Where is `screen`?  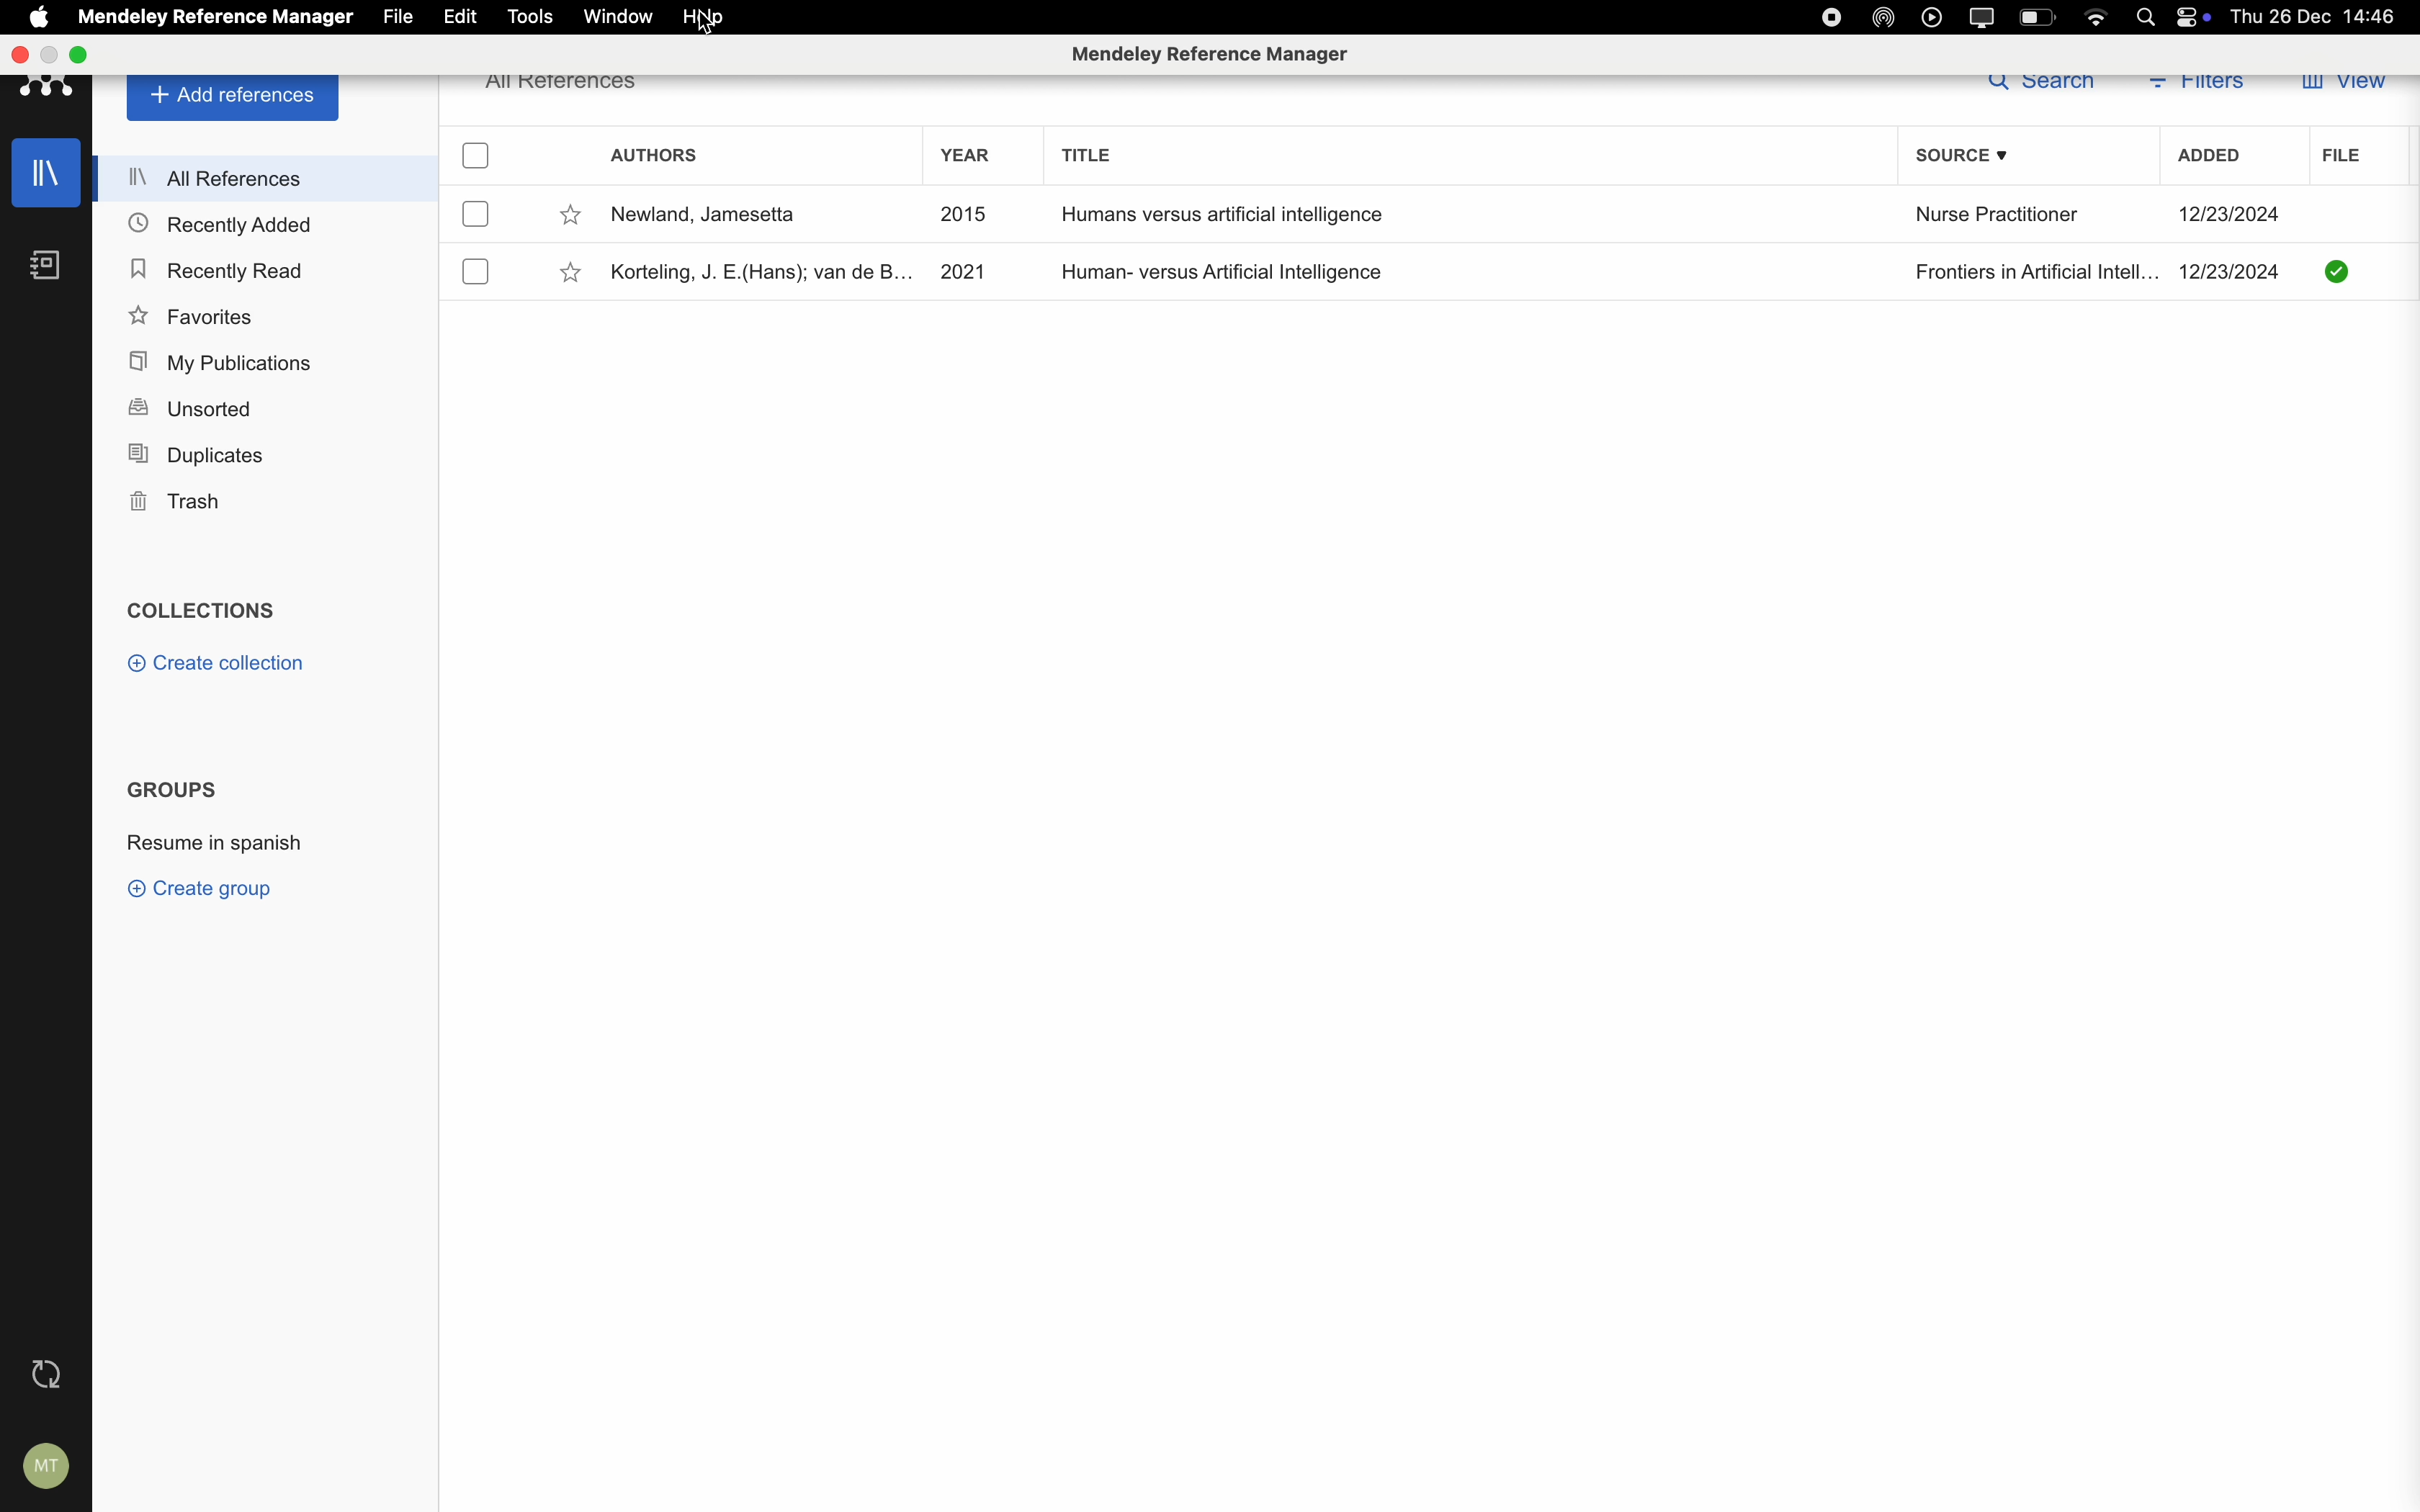
screen is located at coordinates (1976, 18).